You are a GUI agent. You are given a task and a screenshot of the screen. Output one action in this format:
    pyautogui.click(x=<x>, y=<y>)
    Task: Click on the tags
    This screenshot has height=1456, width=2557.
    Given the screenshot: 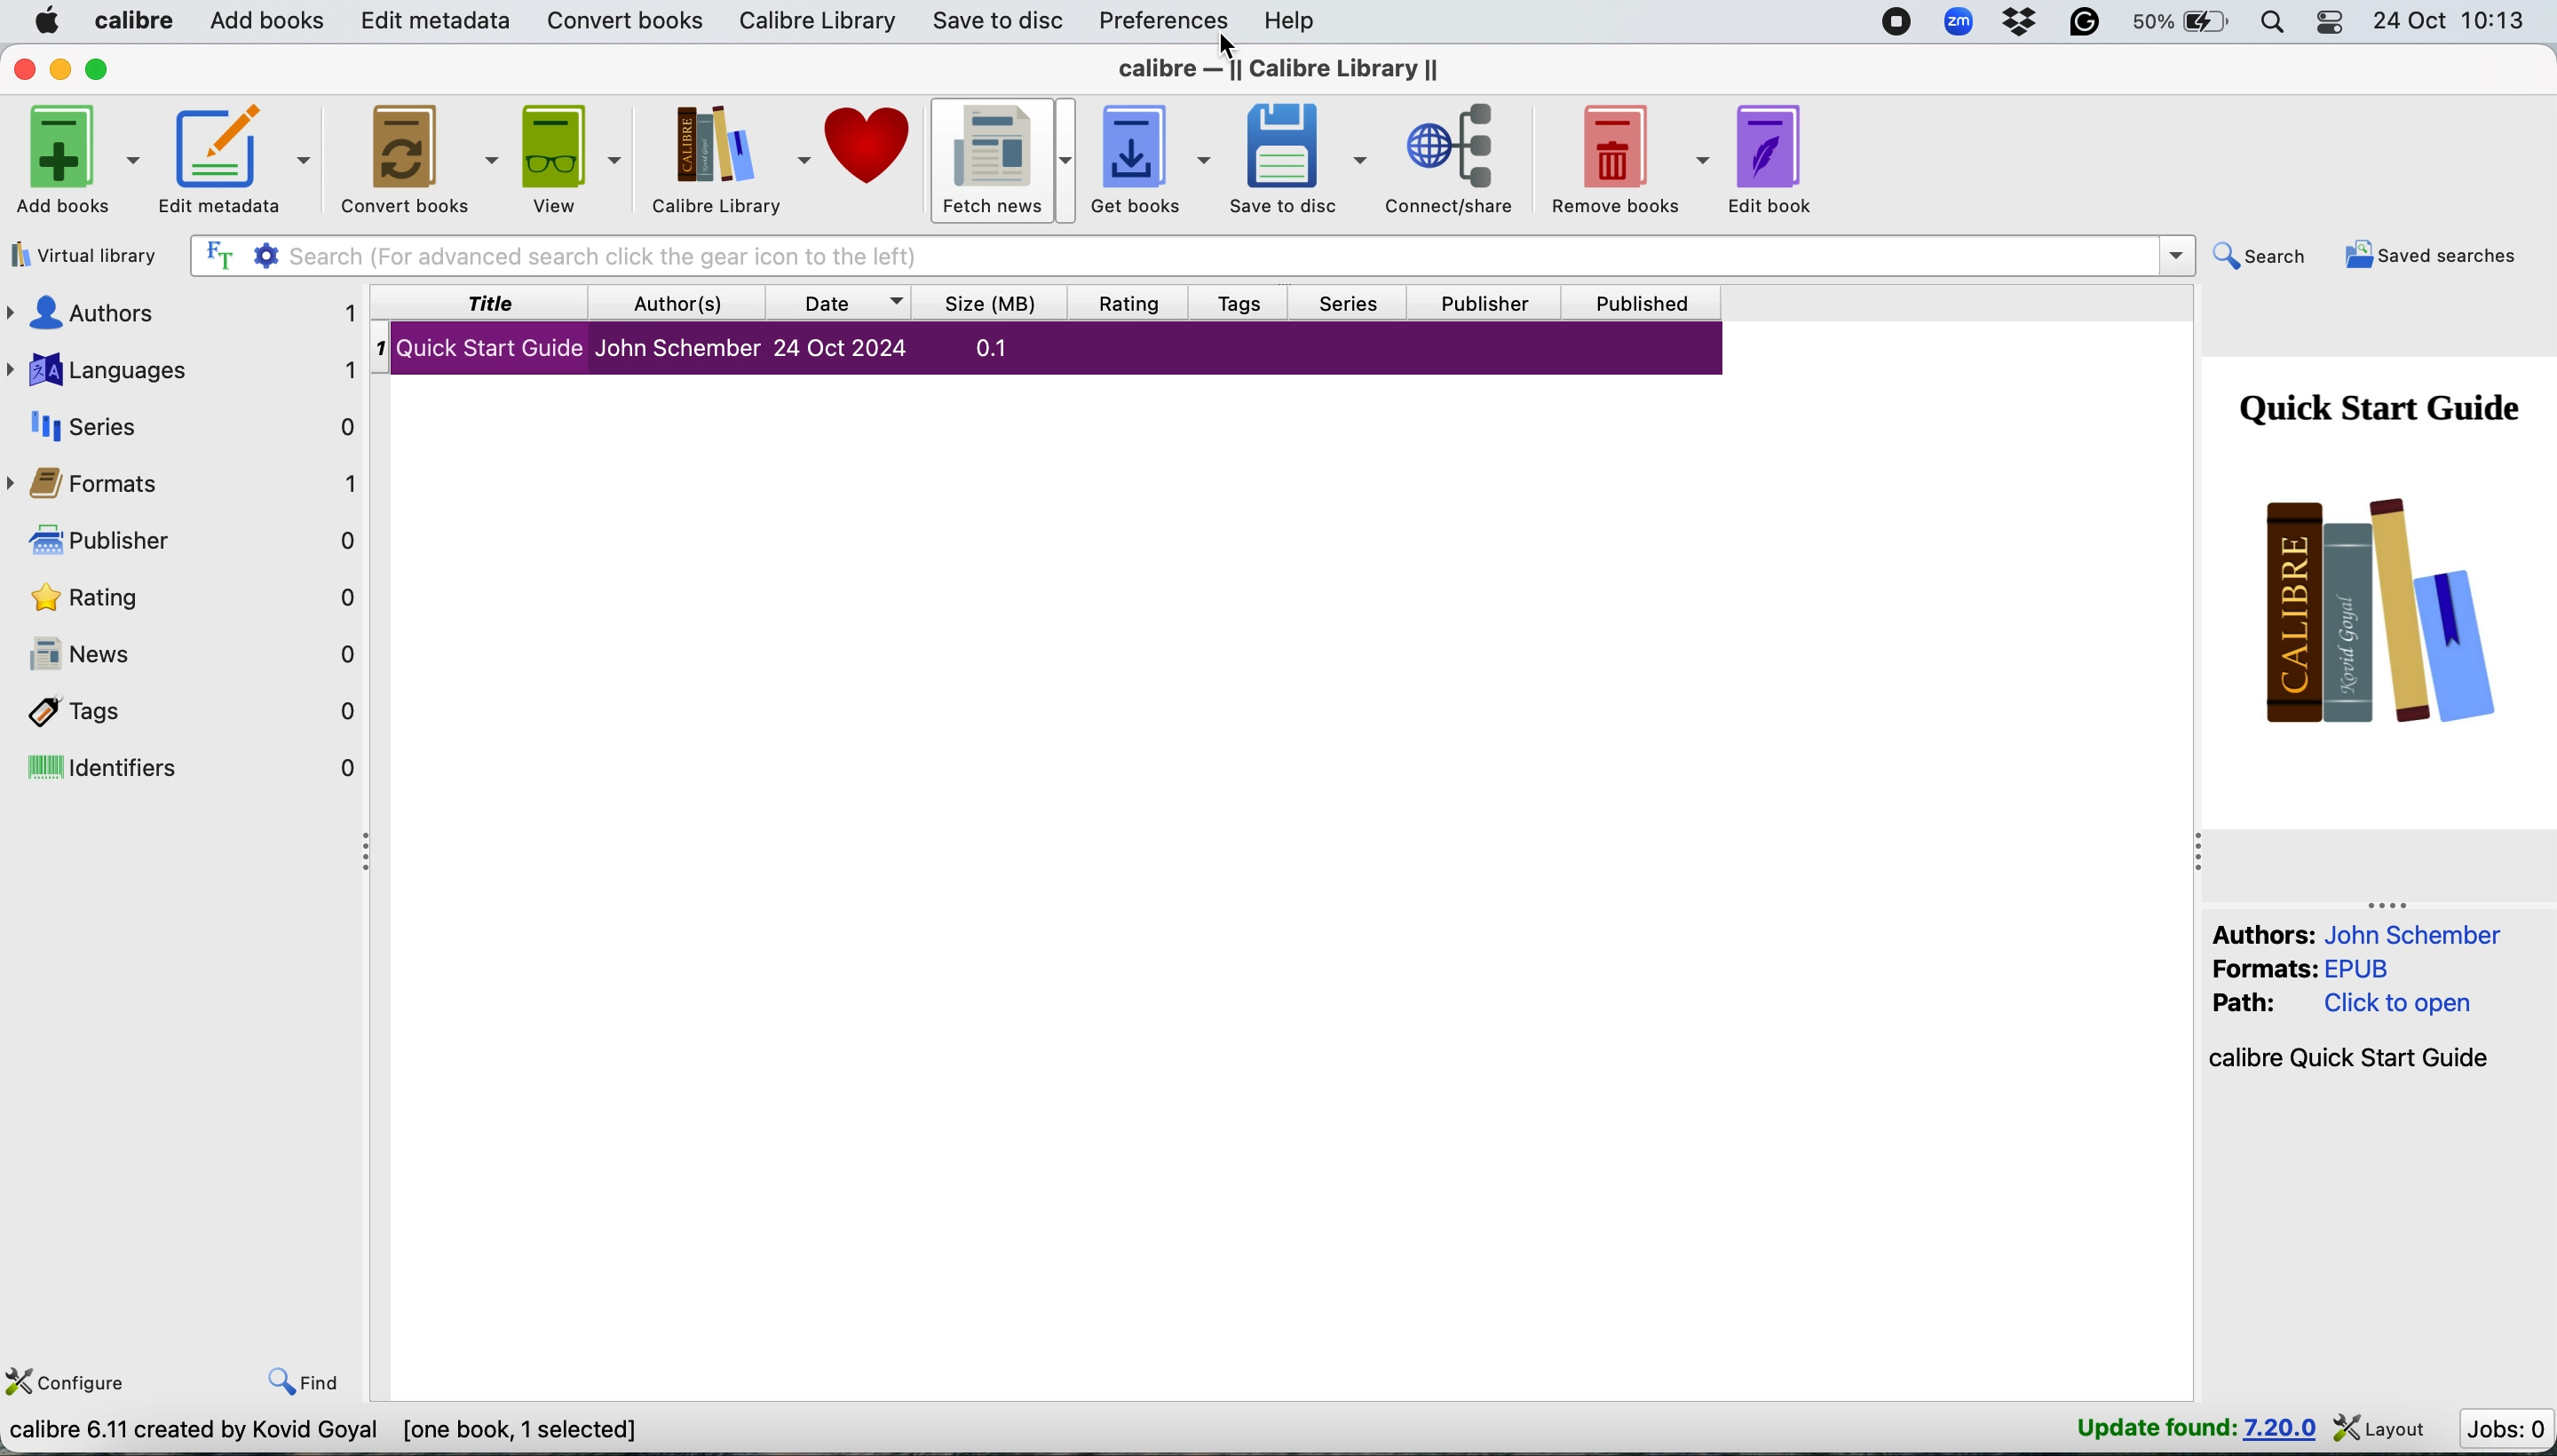 What is the action you would take?
    pyautogui.click(x=196, y=711)
    